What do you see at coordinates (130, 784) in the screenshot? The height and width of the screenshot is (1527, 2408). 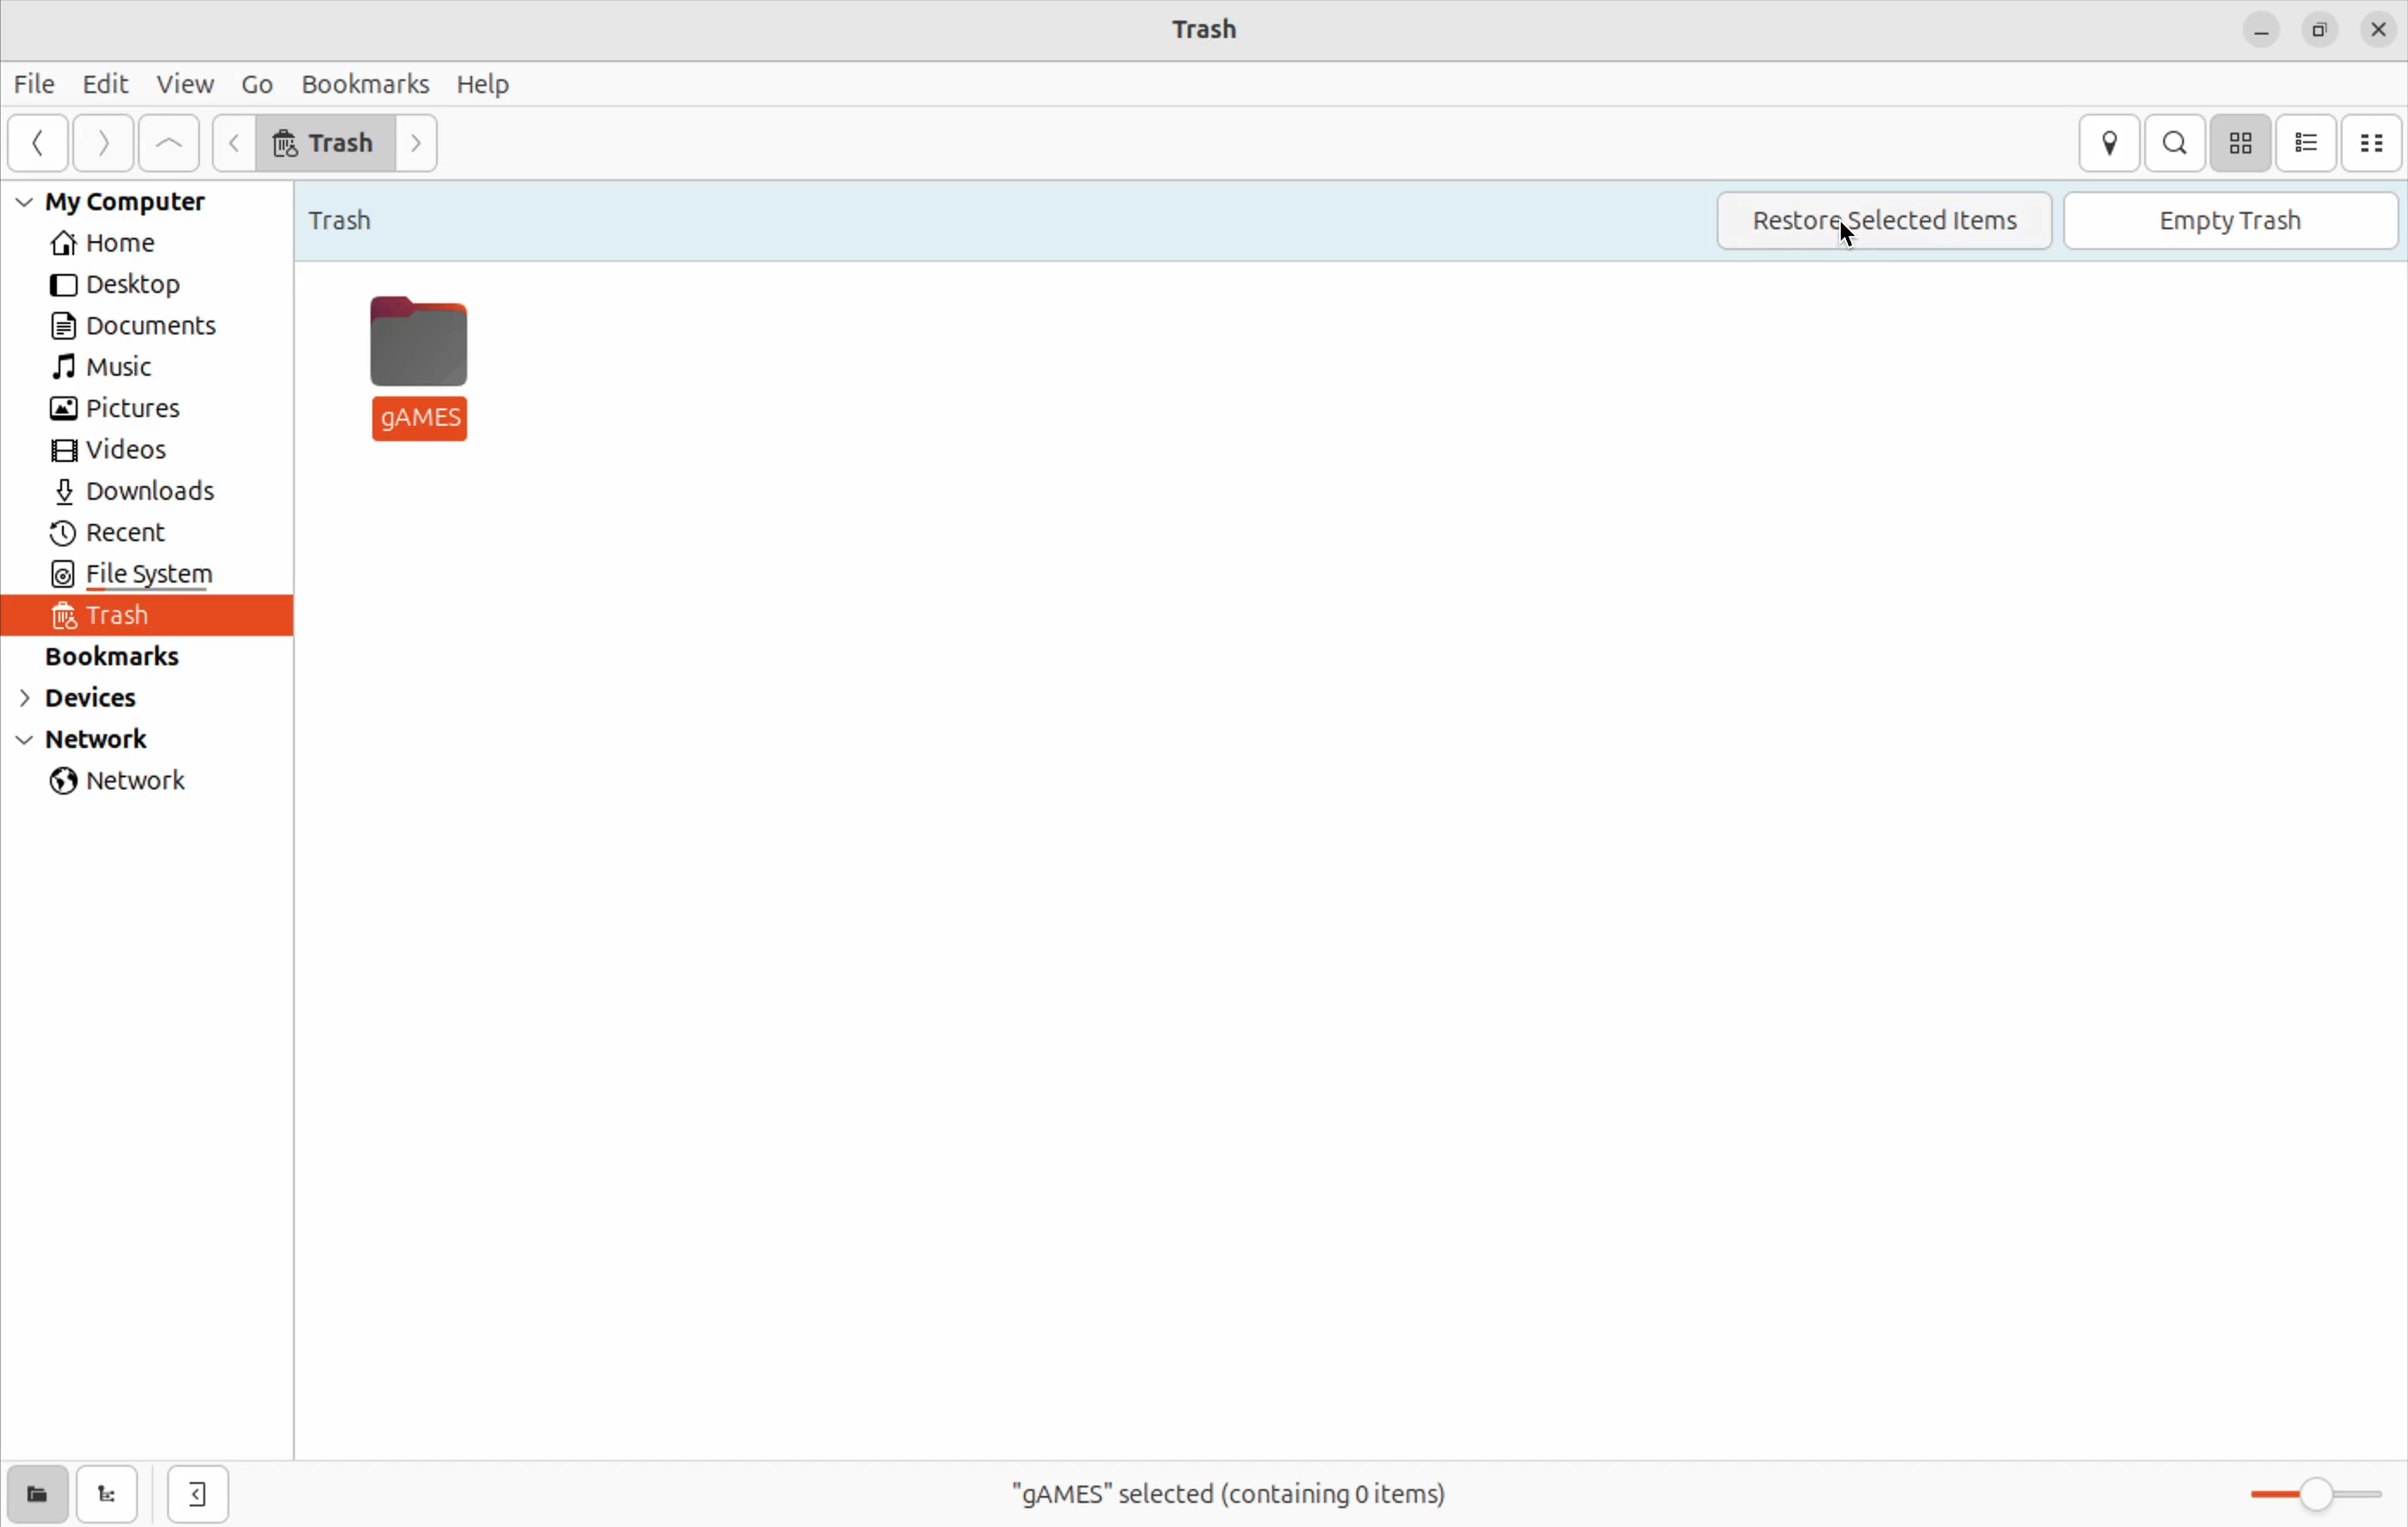 I see `network` at bounding box center [130, 784].